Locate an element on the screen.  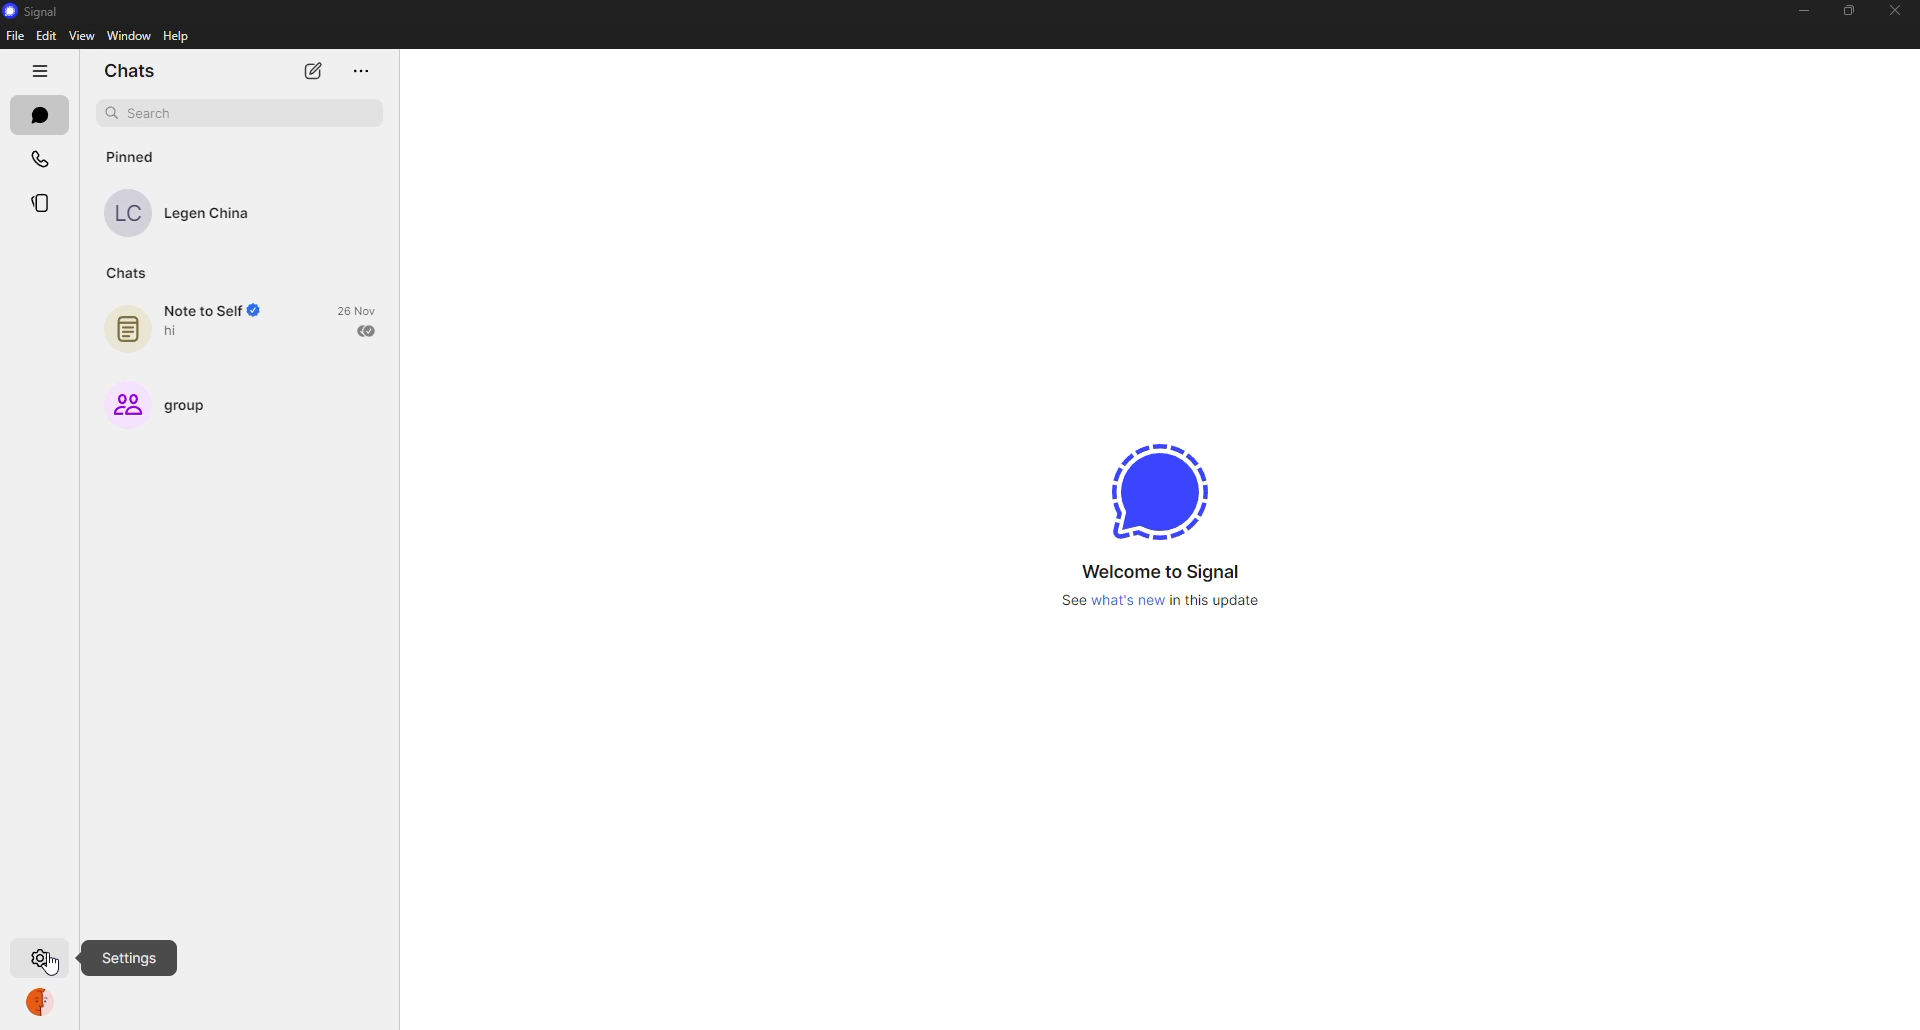
more is located at coordinates (360, 71).